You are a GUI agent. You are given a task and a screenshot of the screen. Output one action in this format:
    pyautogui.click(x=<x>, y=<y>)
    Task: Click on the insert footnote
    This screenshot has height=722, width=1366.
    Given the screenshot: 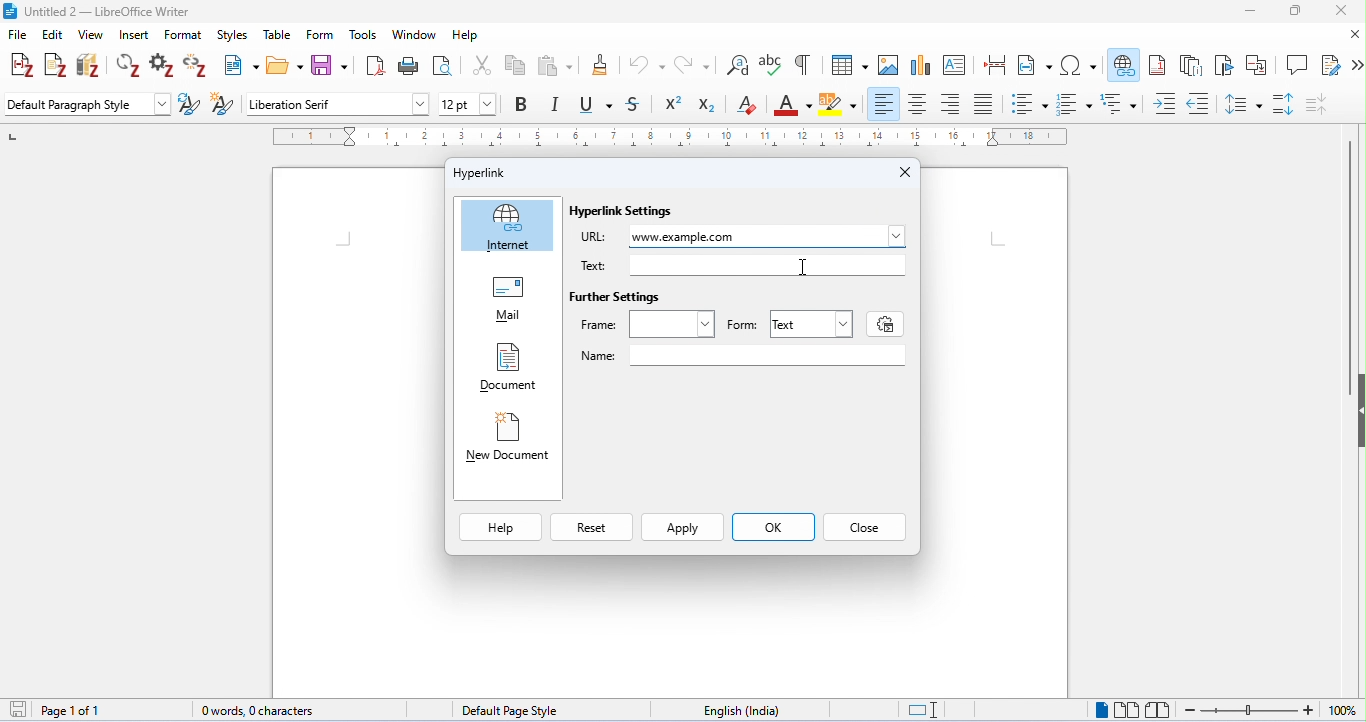 What is the action you would take?
    pyautogui.click(x=1157, y=64)
    